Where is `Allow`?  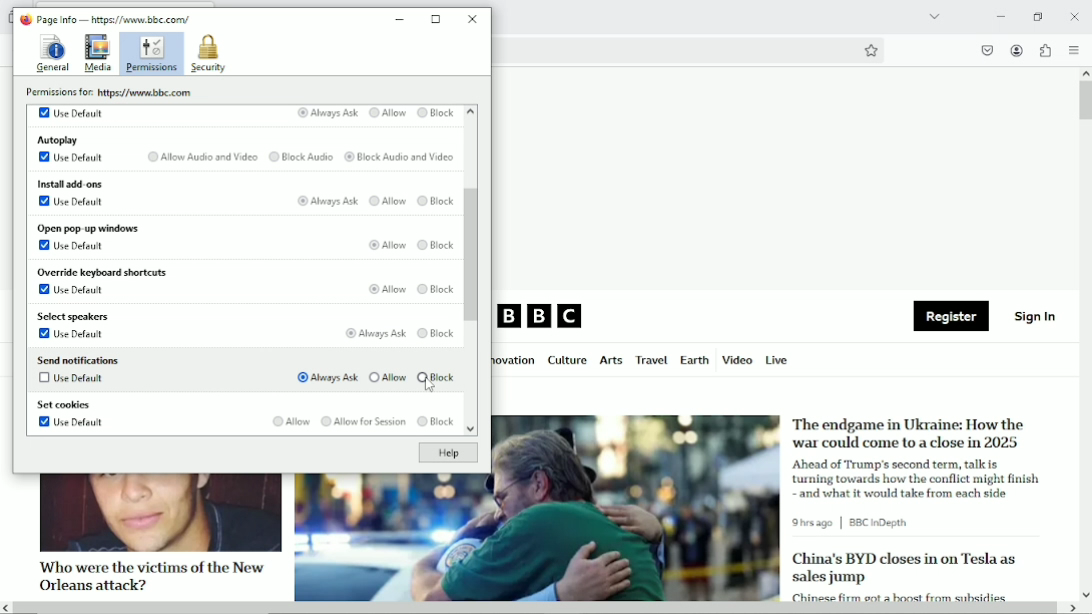
Allow is located at coordinates (387, 202).